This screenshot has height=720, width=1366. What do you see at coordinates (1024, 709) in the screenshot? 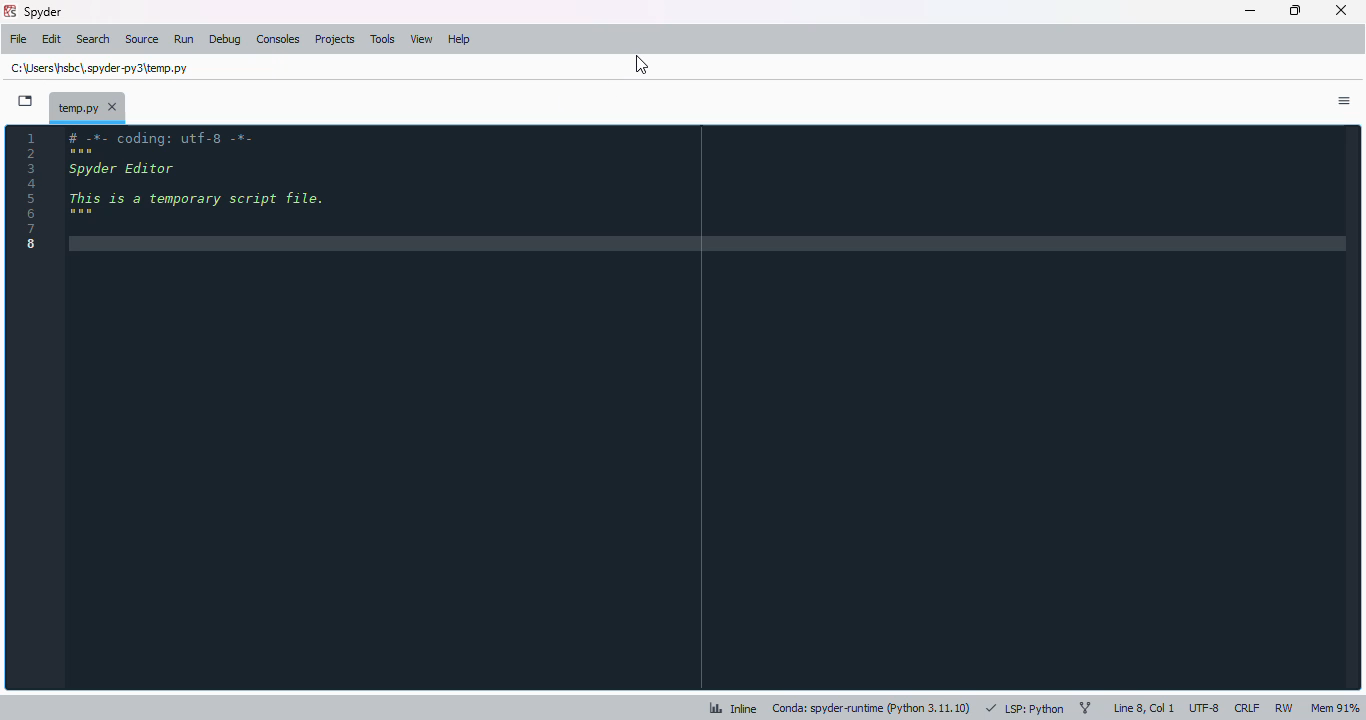
I see `LSP: python` at bounding box center [1024, 709].